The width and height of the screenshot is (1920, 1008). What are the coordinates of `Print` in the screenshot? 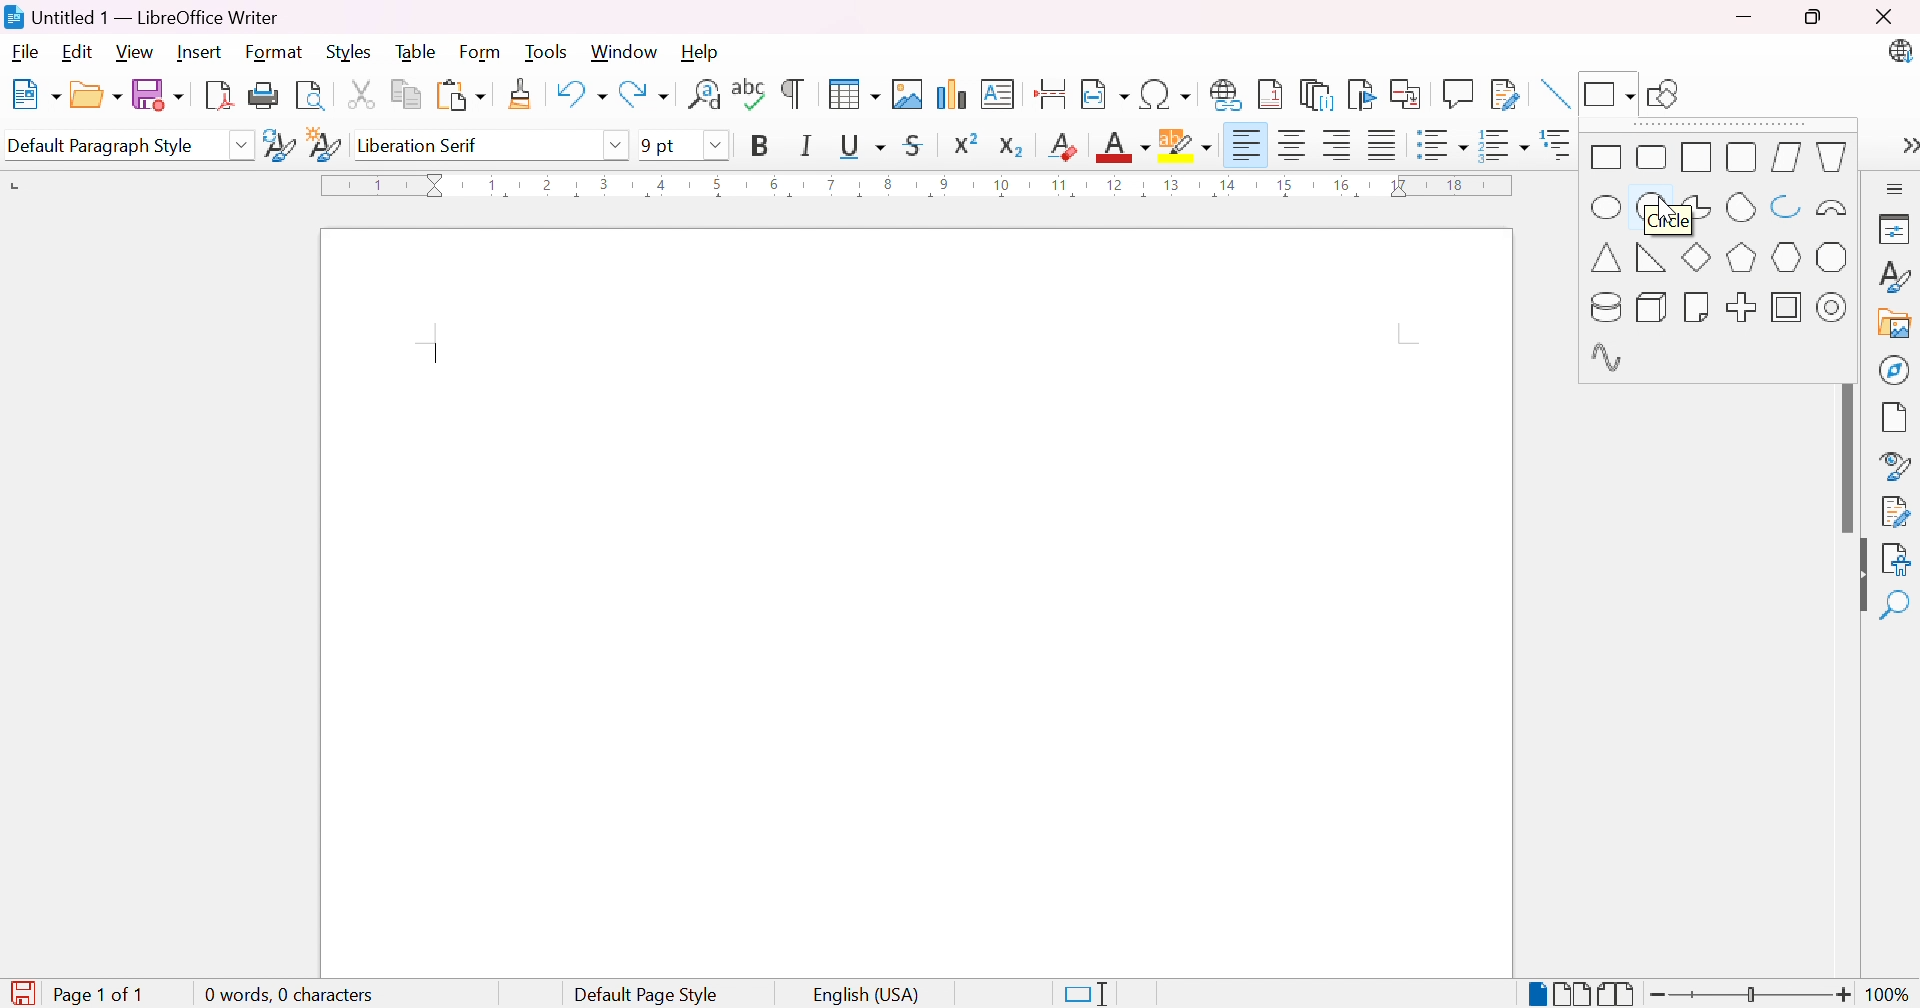 It's located at (265, 94).